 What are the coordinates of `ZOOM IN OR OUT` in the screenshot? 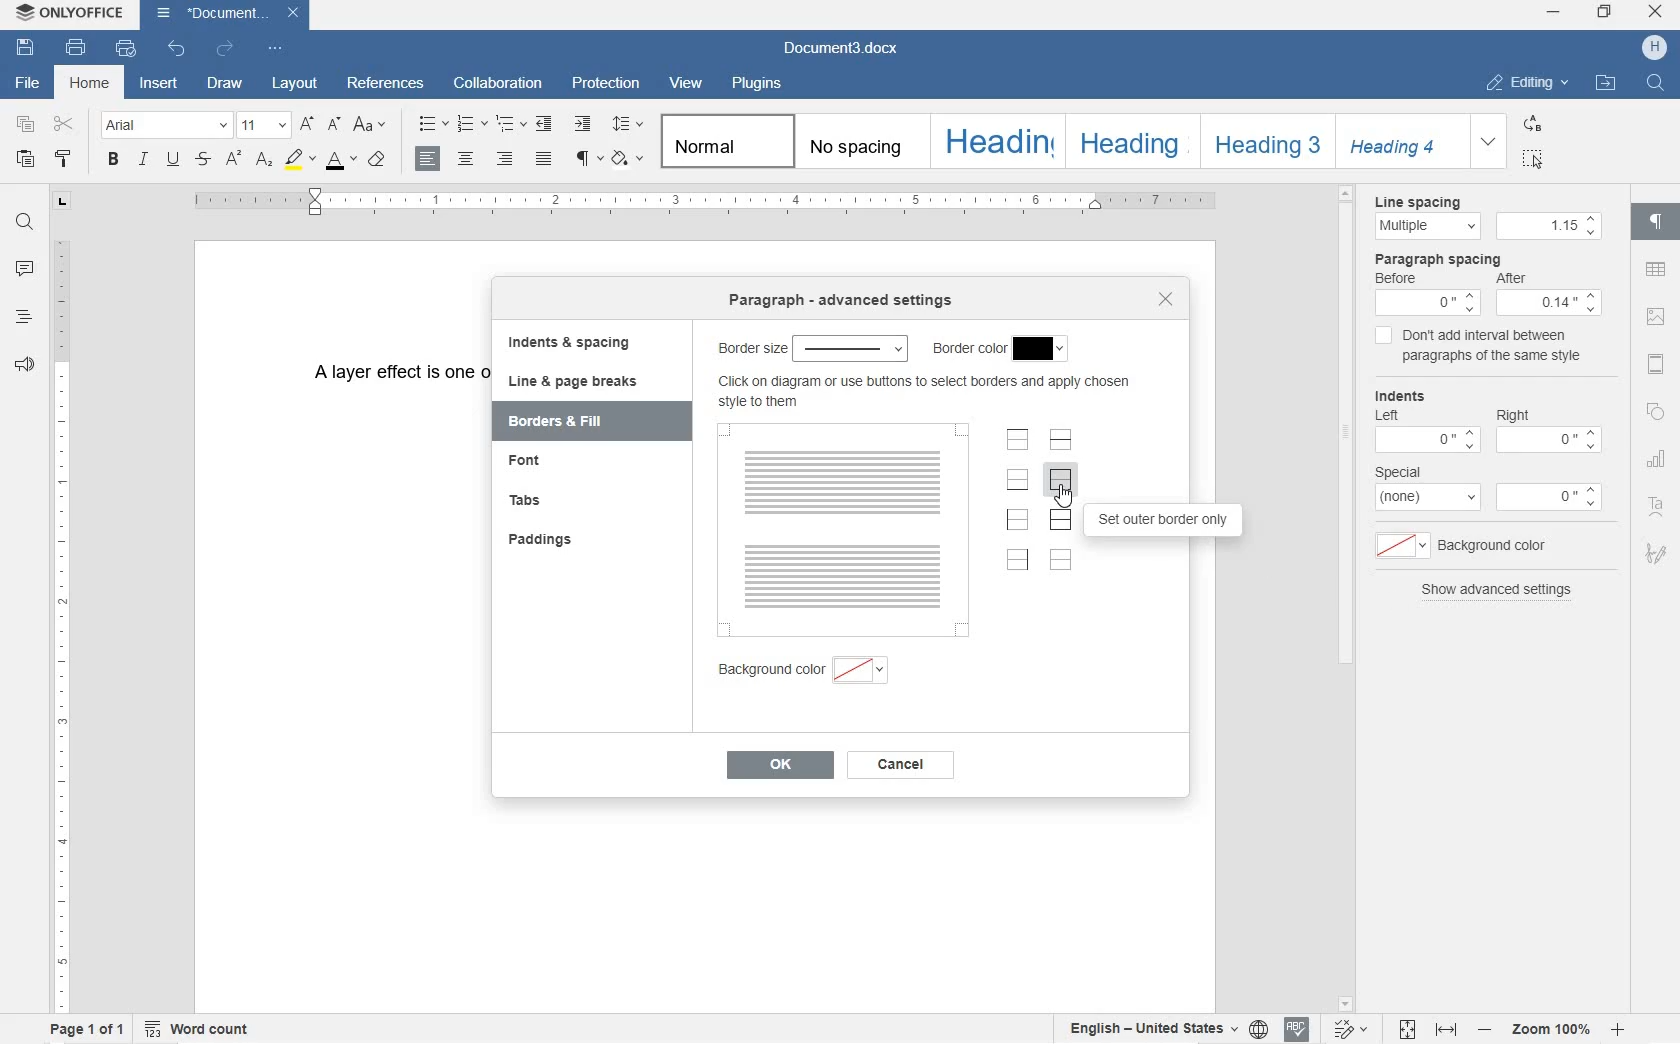 It's located at (1553, 1029).